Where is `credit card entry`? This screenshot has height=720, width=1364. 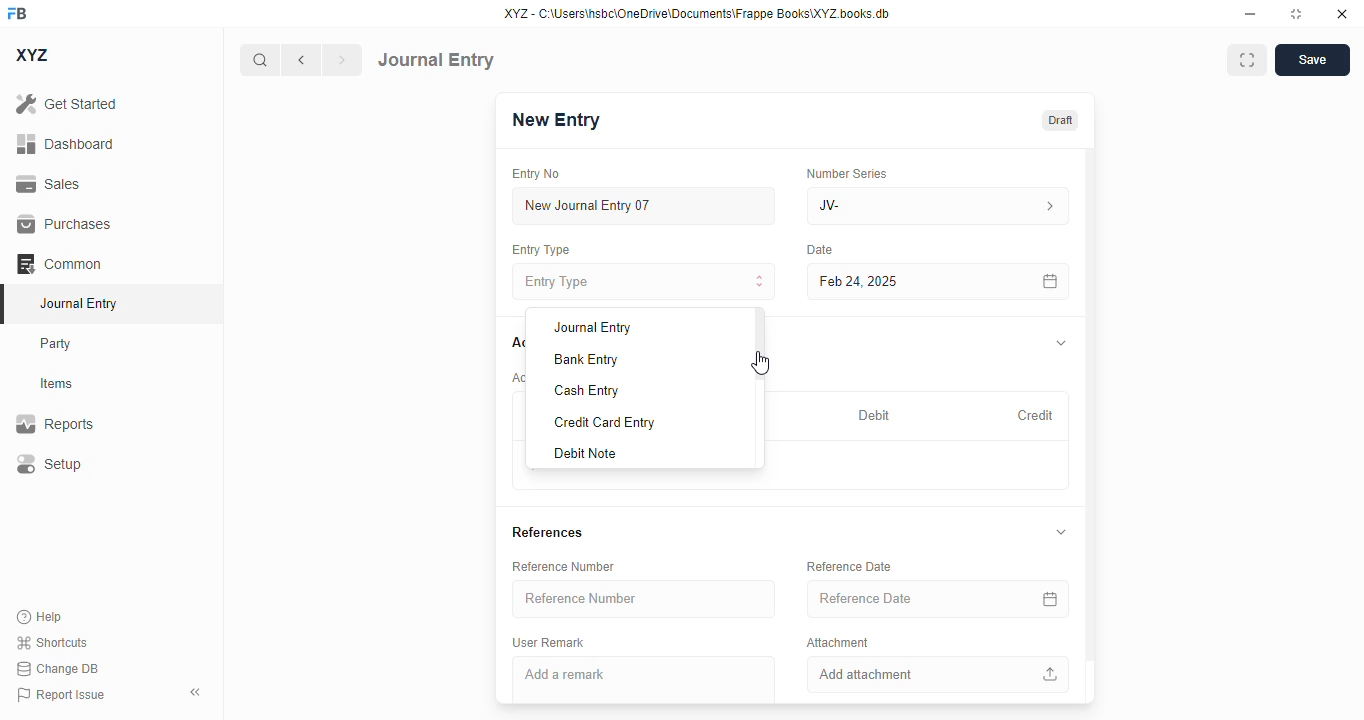
credit card entry is located at coordinates (605, 423).